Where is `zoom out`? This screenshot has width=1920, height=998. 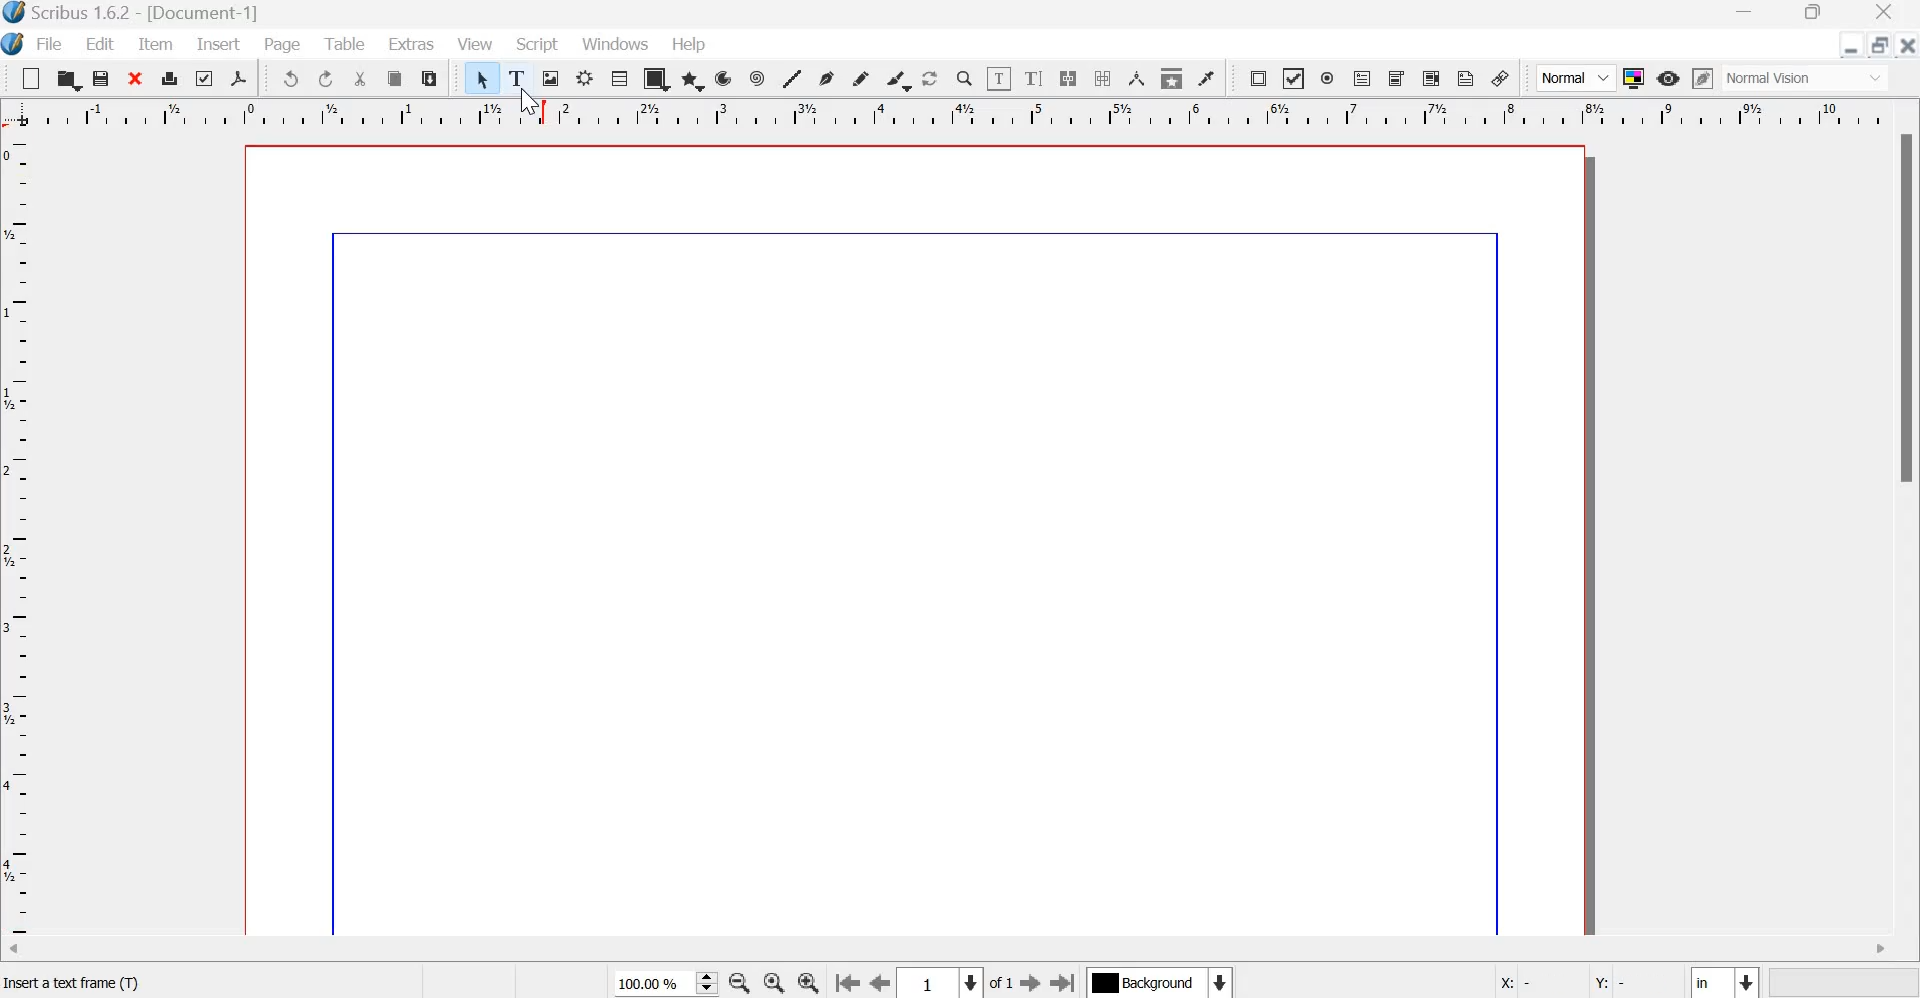 zoom out is located at coordinates (739, 983).